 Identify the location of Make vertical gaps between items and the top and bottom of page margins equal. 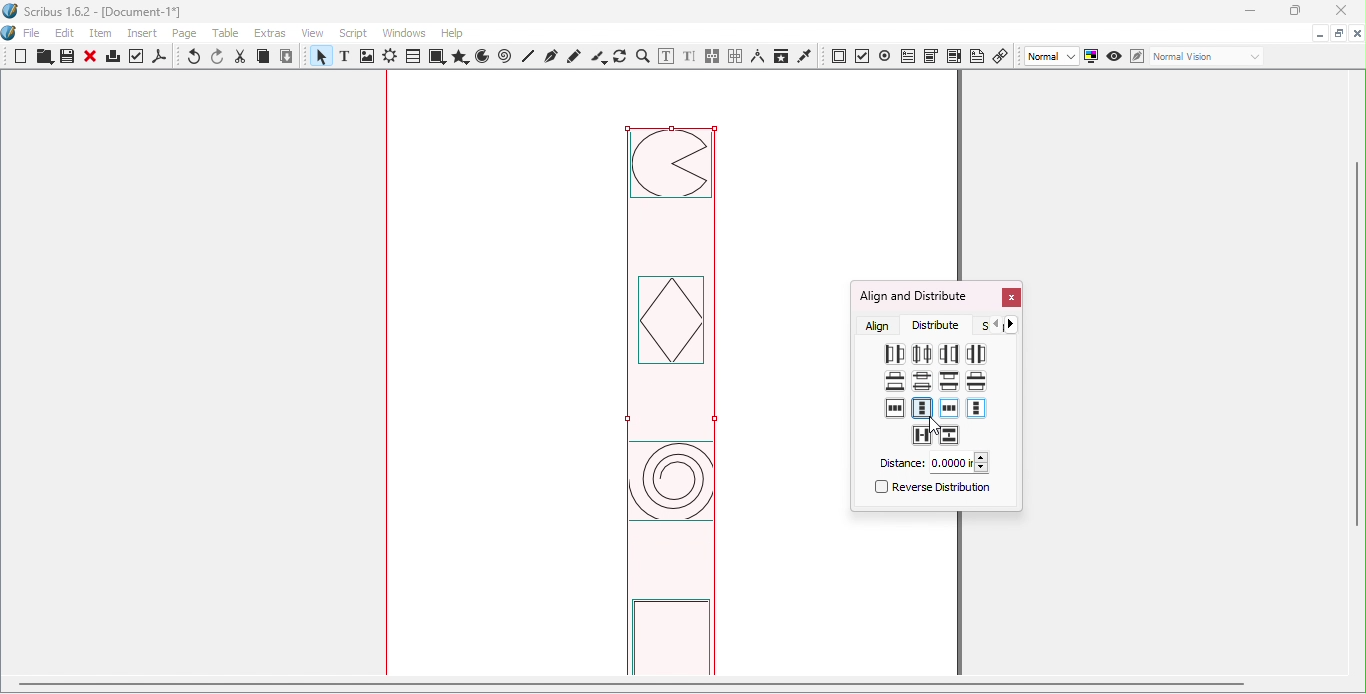
(976, 409).